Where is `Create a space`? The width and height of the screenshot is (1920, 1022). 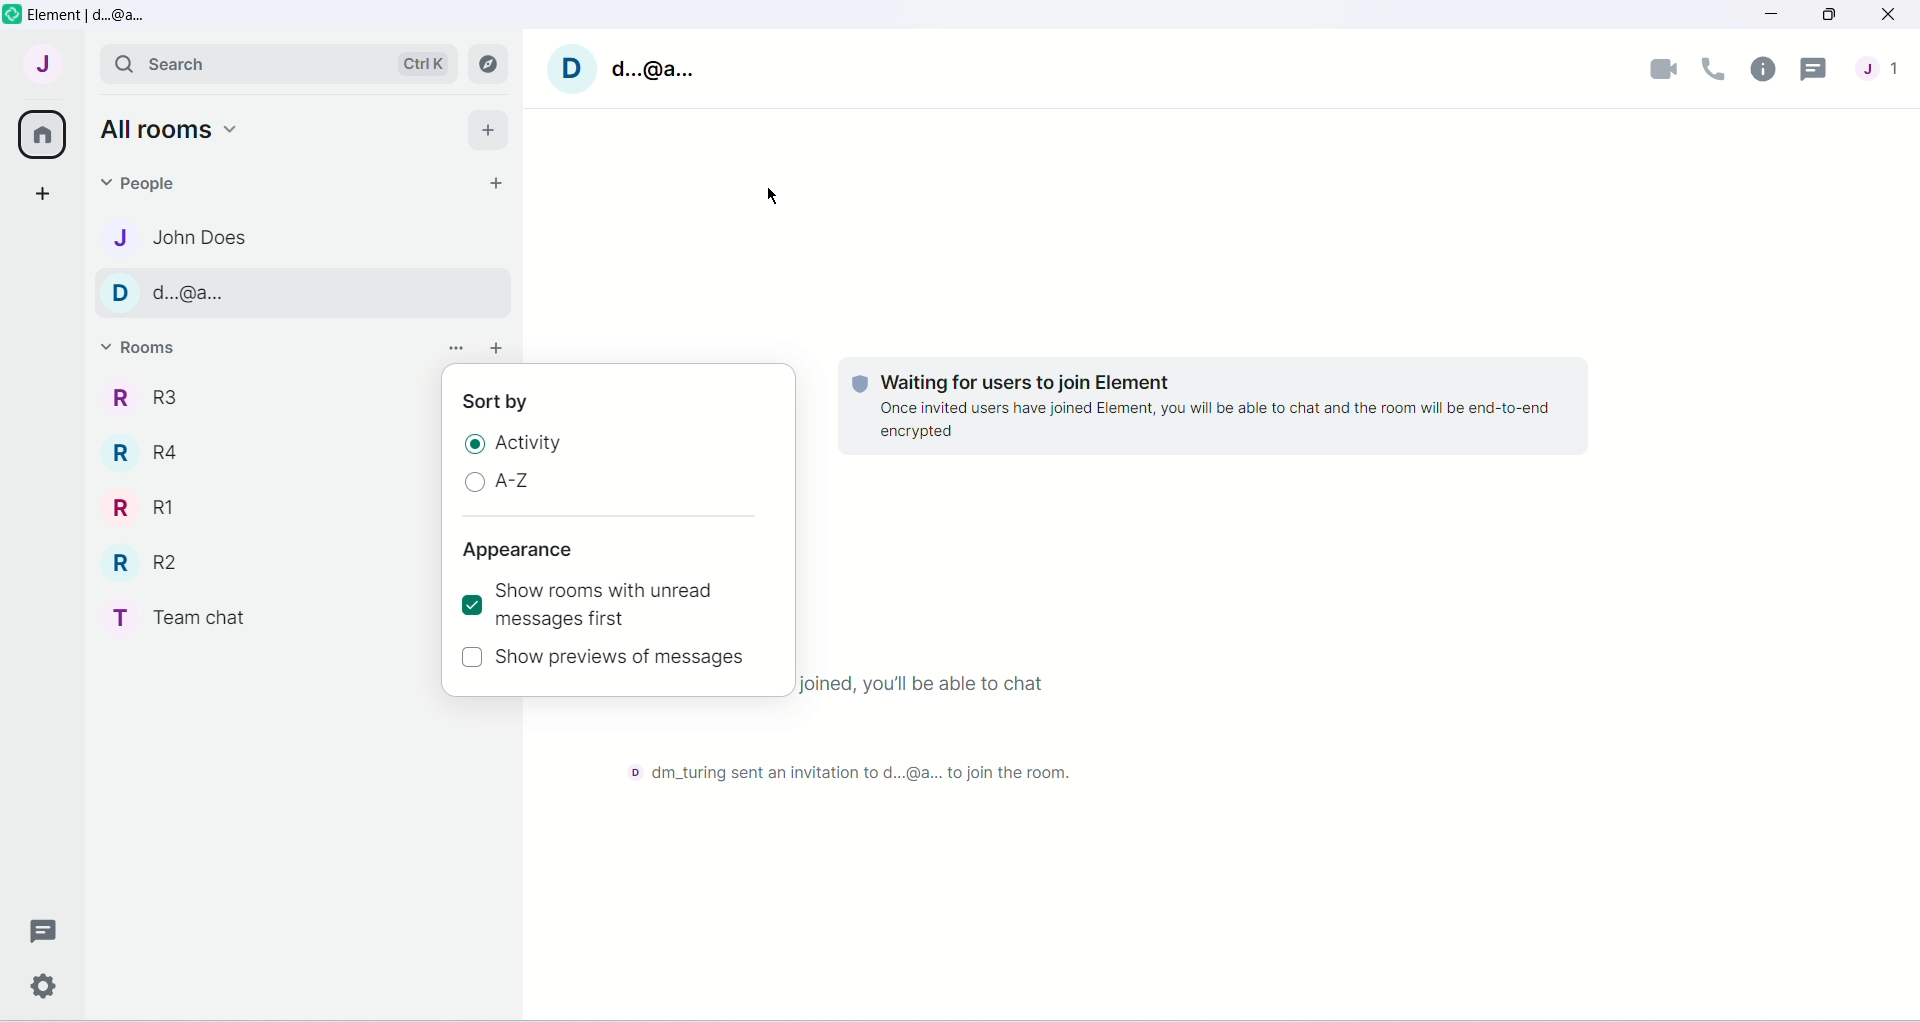
Create a space is located at coordinates (41, 196).